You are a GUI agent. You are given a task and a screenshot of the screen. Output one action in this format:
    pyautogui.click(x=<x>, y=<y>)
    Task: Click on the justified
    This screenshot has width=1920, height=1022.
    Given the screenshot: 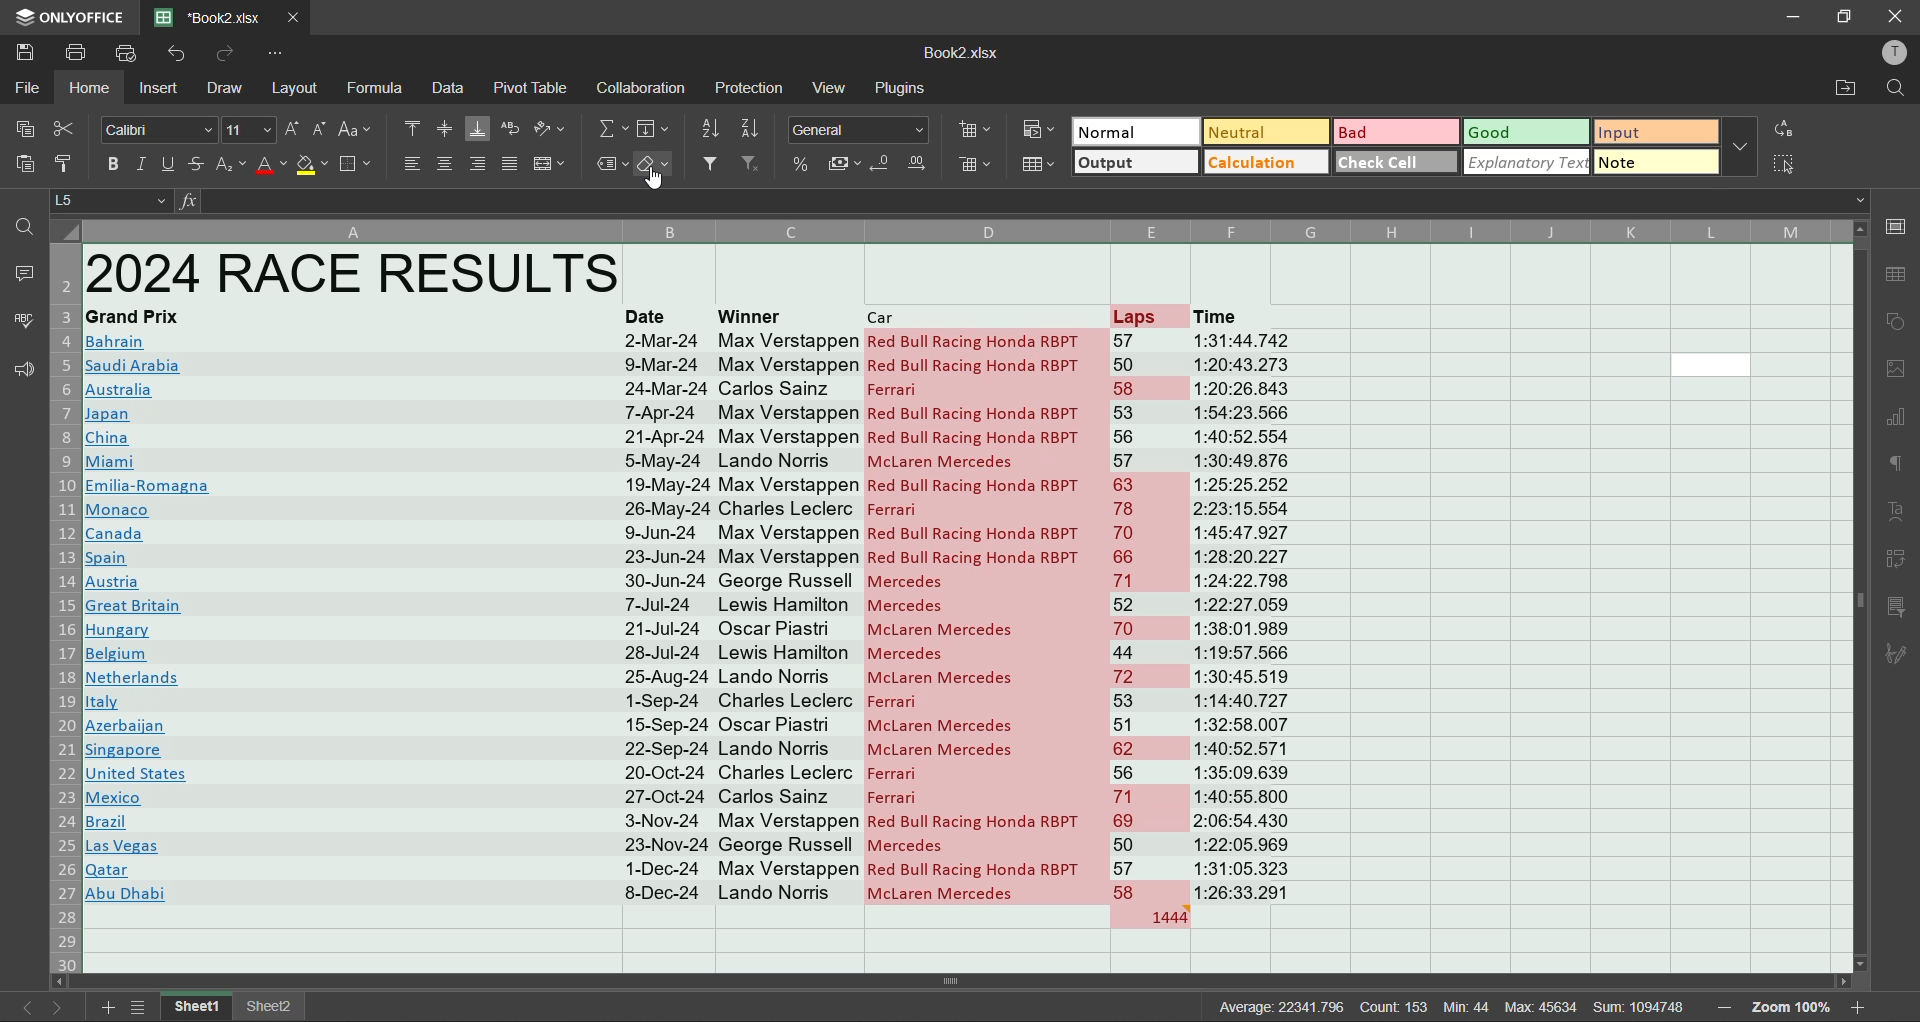 What is the action you would take?
    pyautogui.click(x=508, y=164)
    